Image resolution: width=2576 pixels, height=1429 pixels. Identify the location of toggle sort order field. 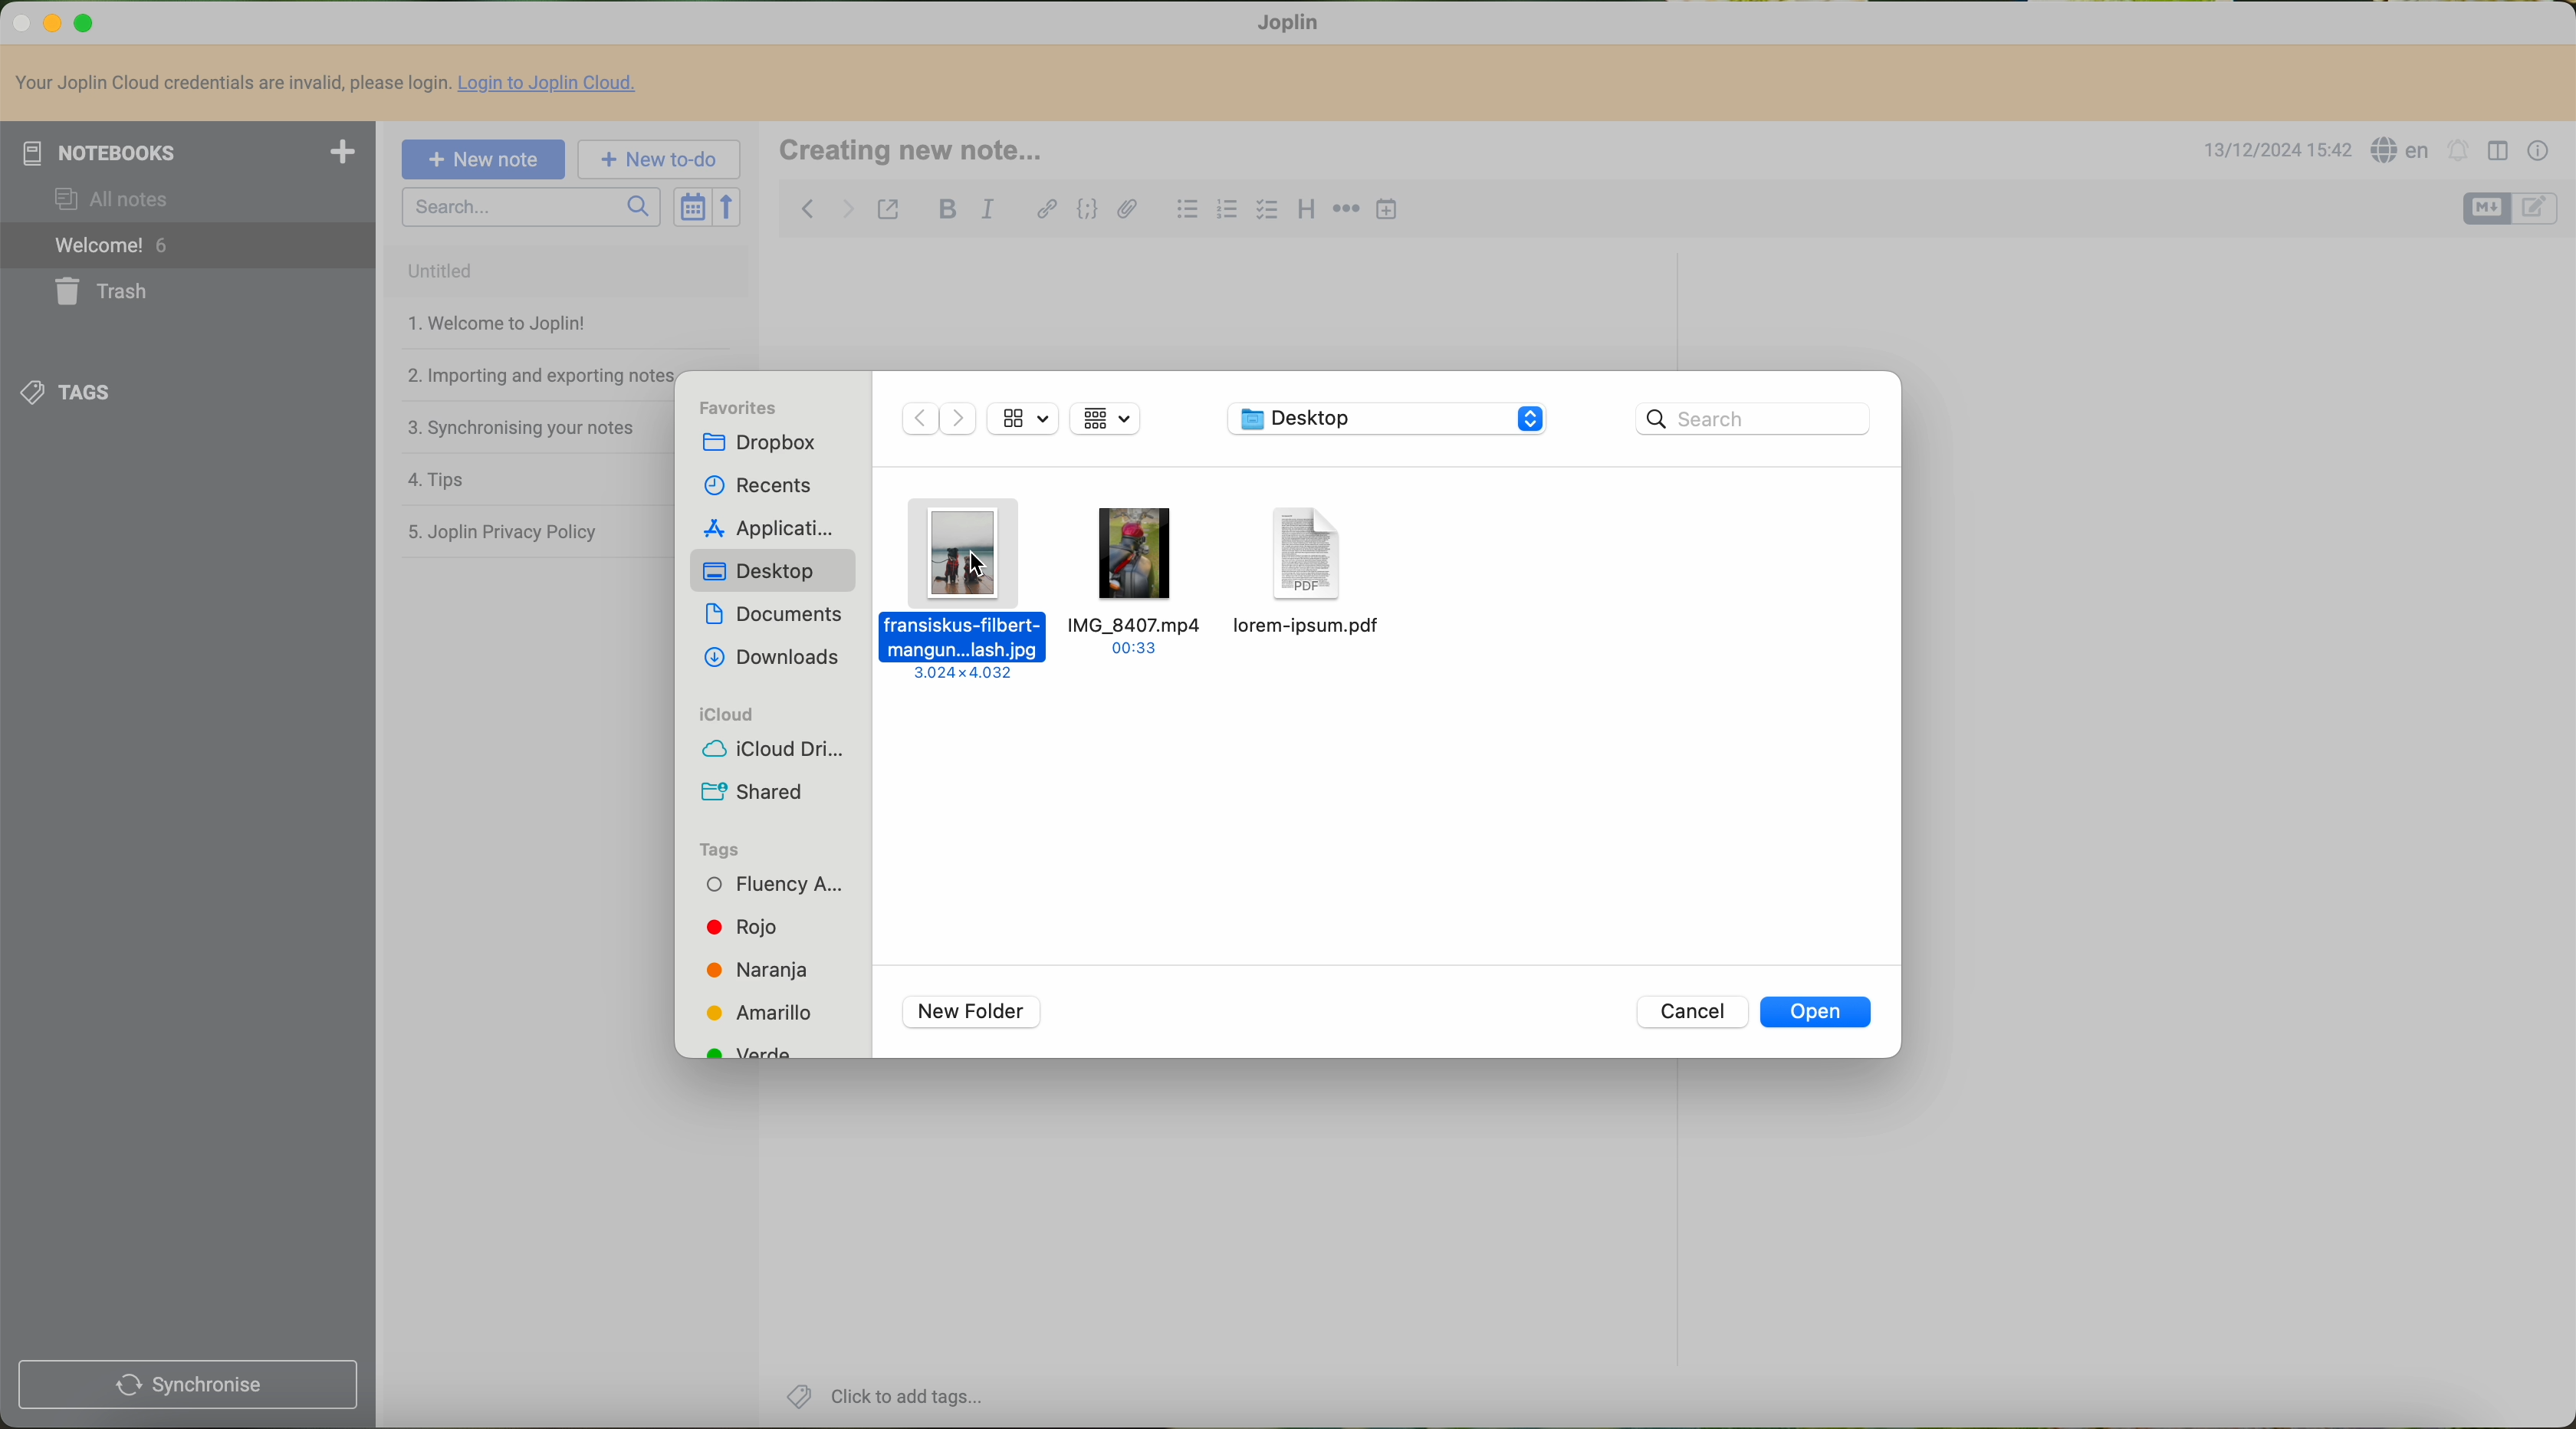
(690, 207).